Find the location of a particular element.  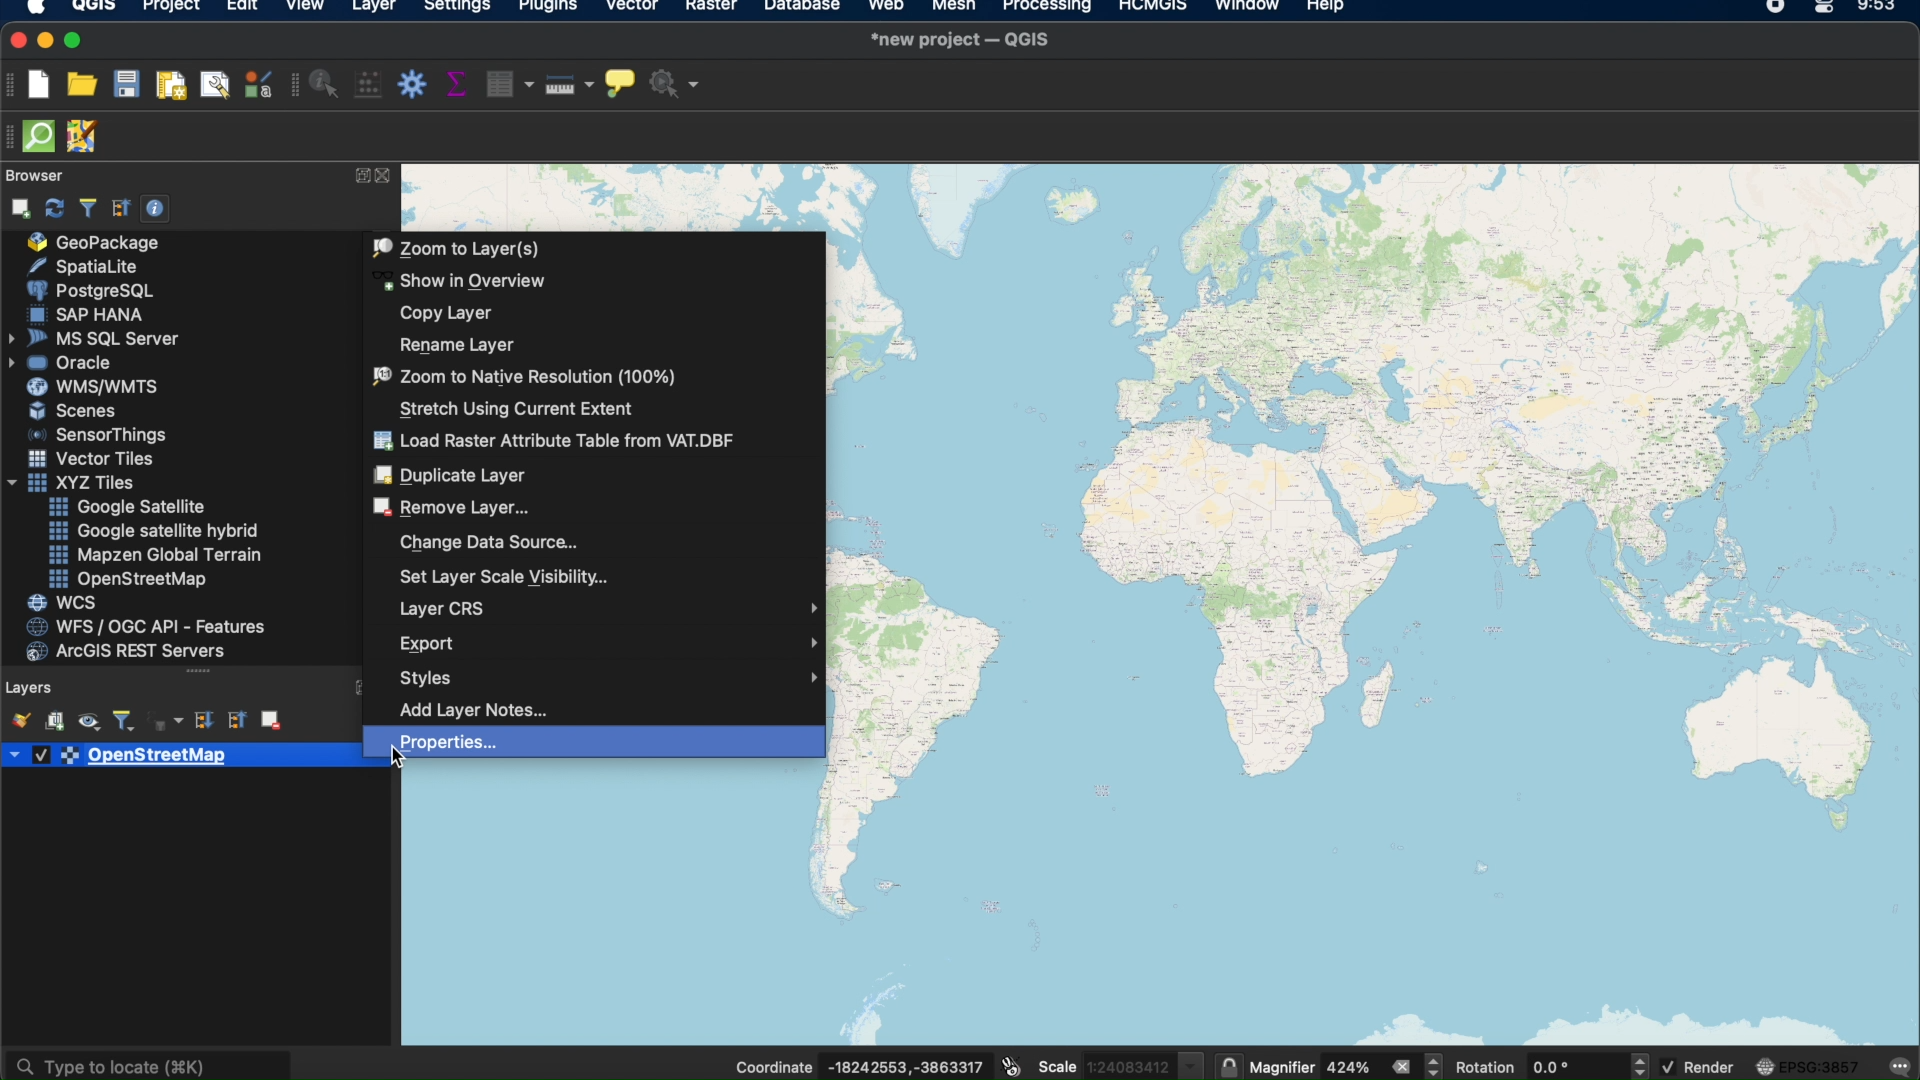

duplicate layer is located at coordinates (452, 475).